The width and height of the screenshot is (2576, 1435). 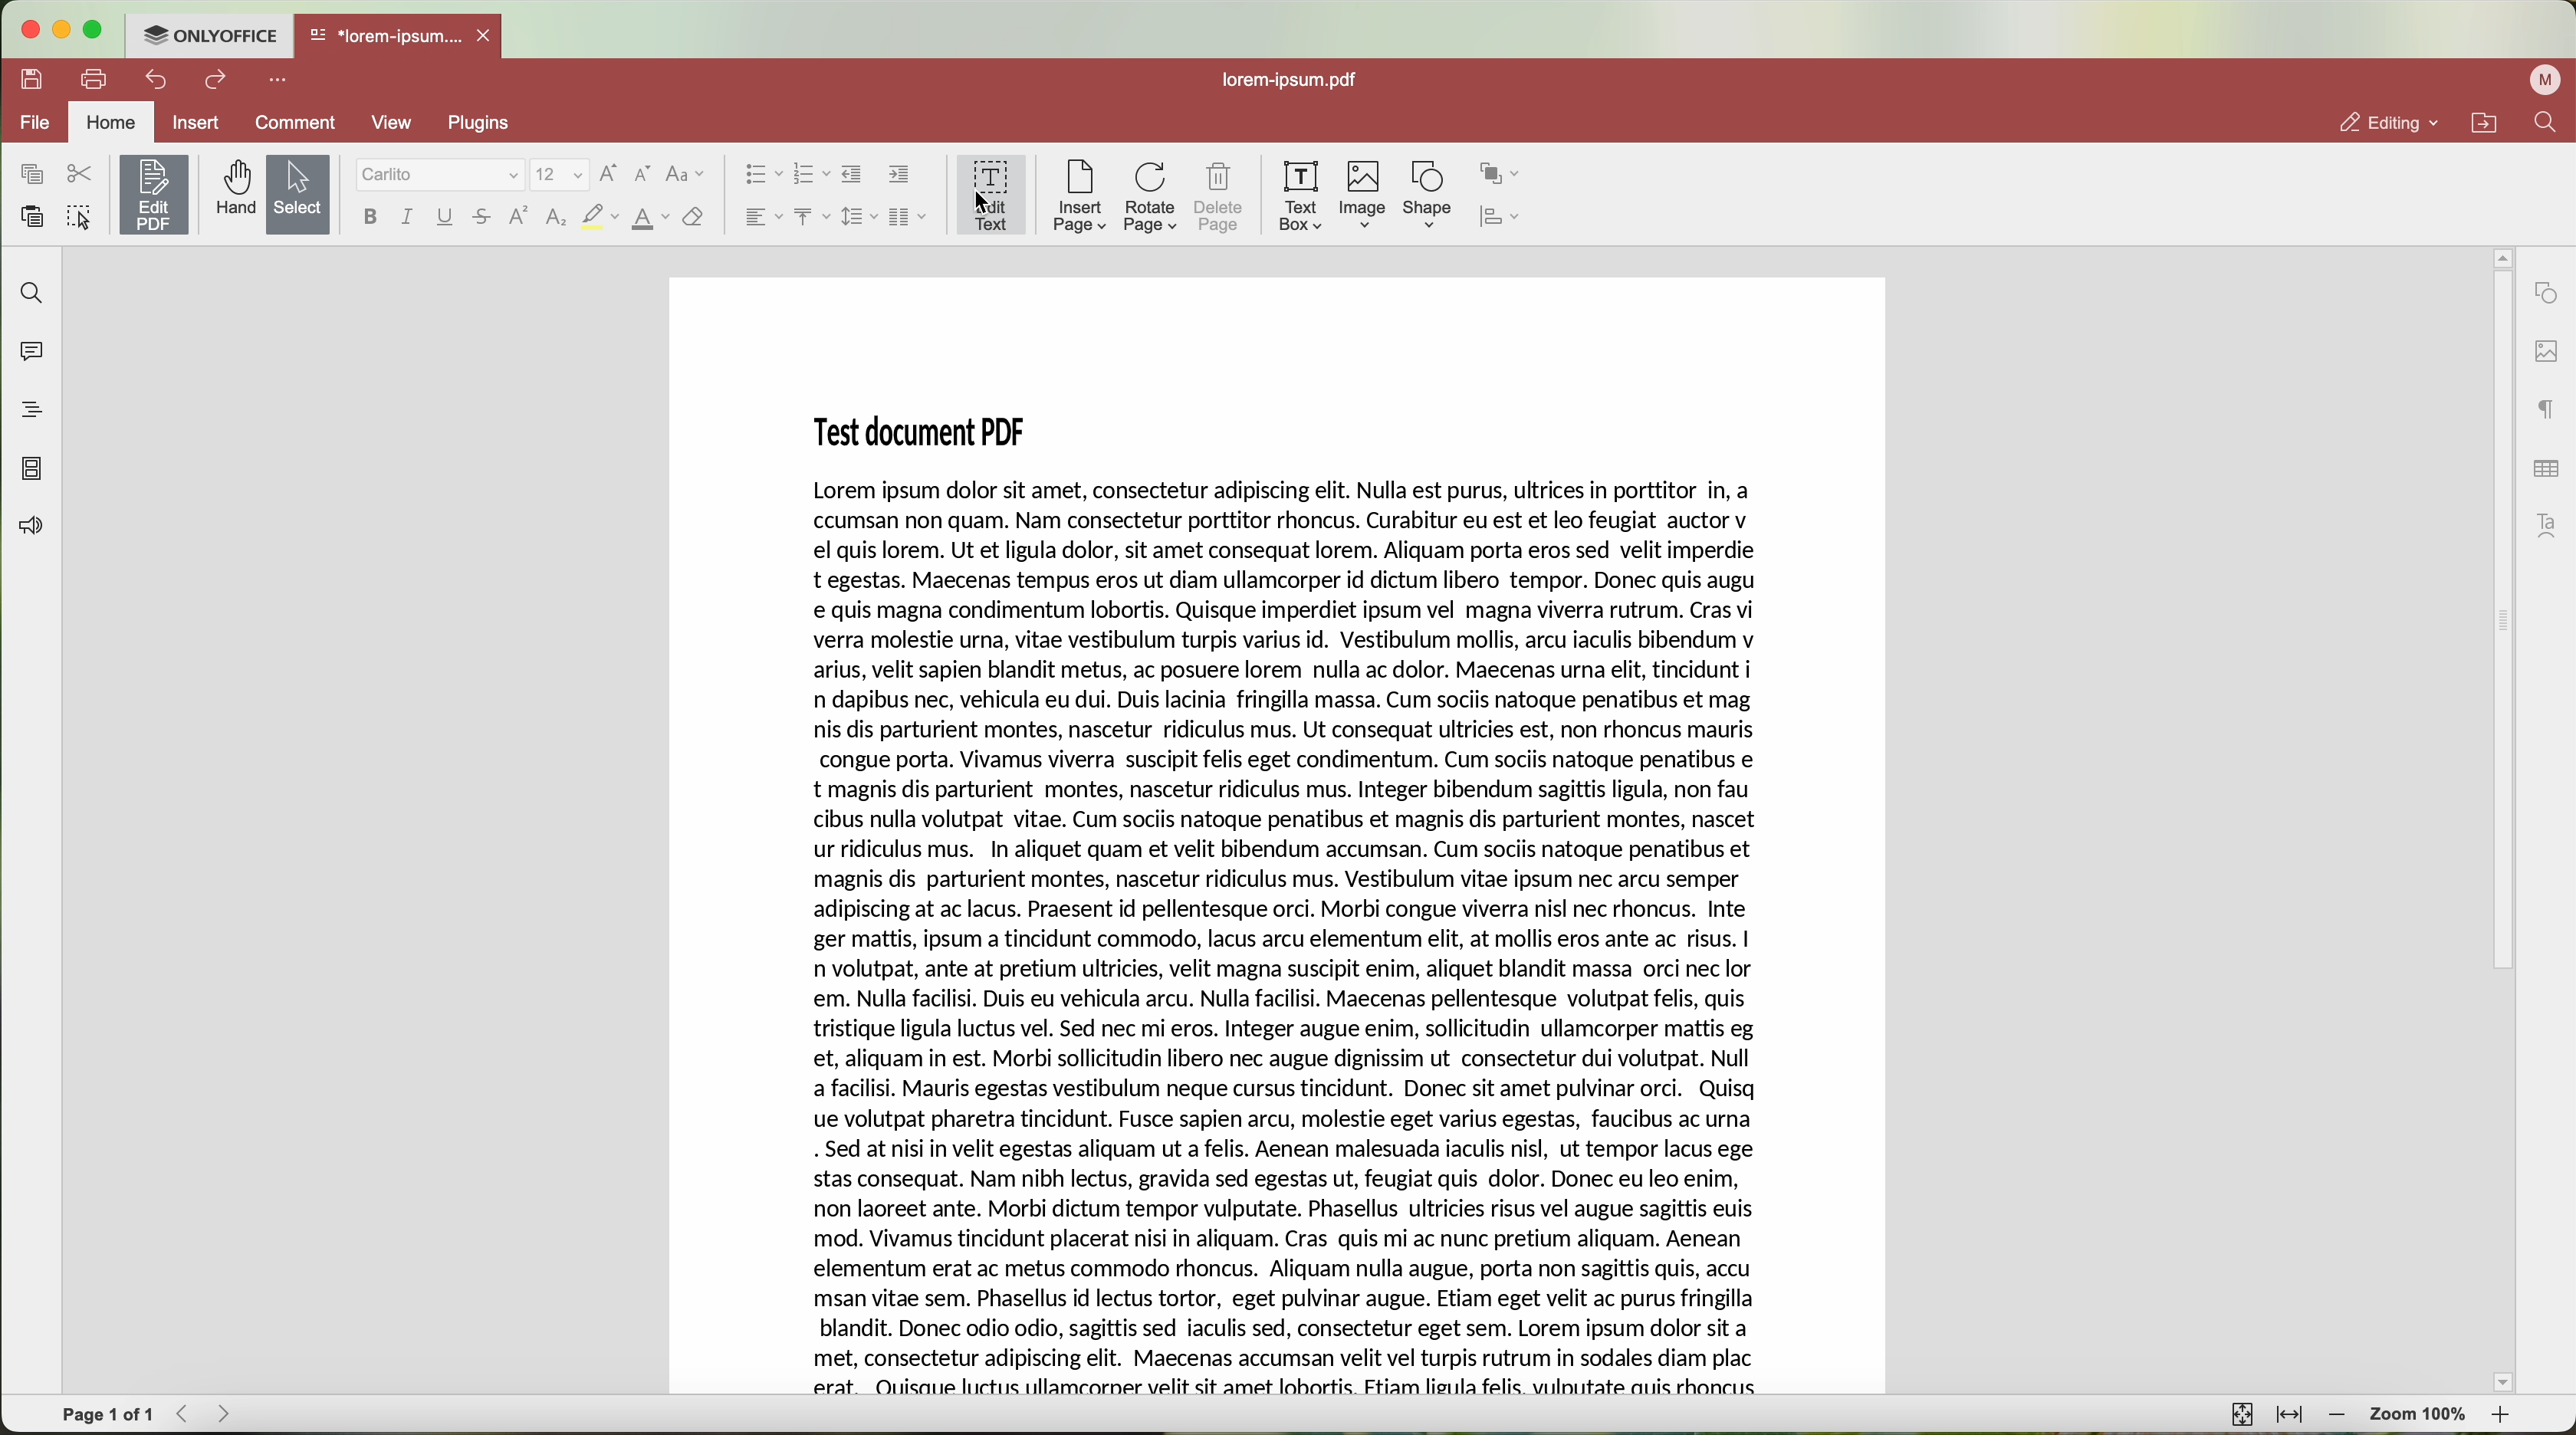 What do you see at coordinates (761, 216) in the screenshot?
I see `horizontal align` at bounding box center [761, 216].